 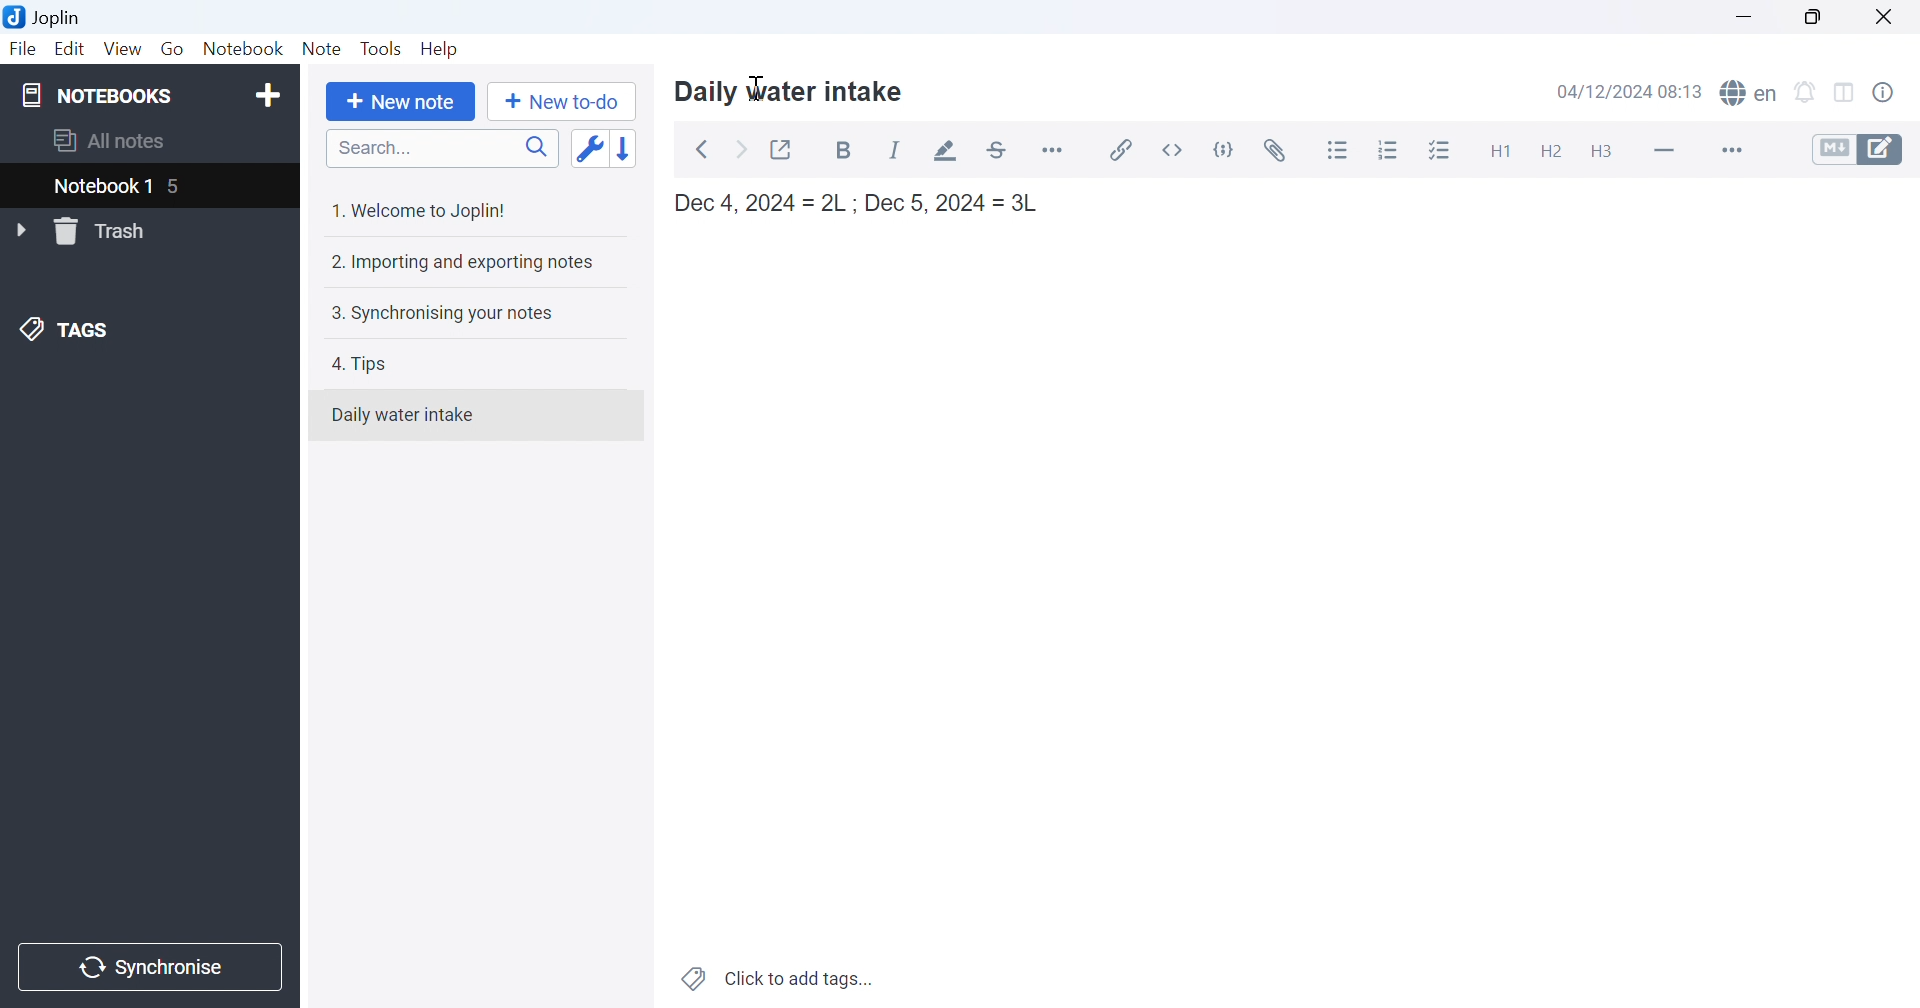 I want to click on View, so click(x=121, y=50).